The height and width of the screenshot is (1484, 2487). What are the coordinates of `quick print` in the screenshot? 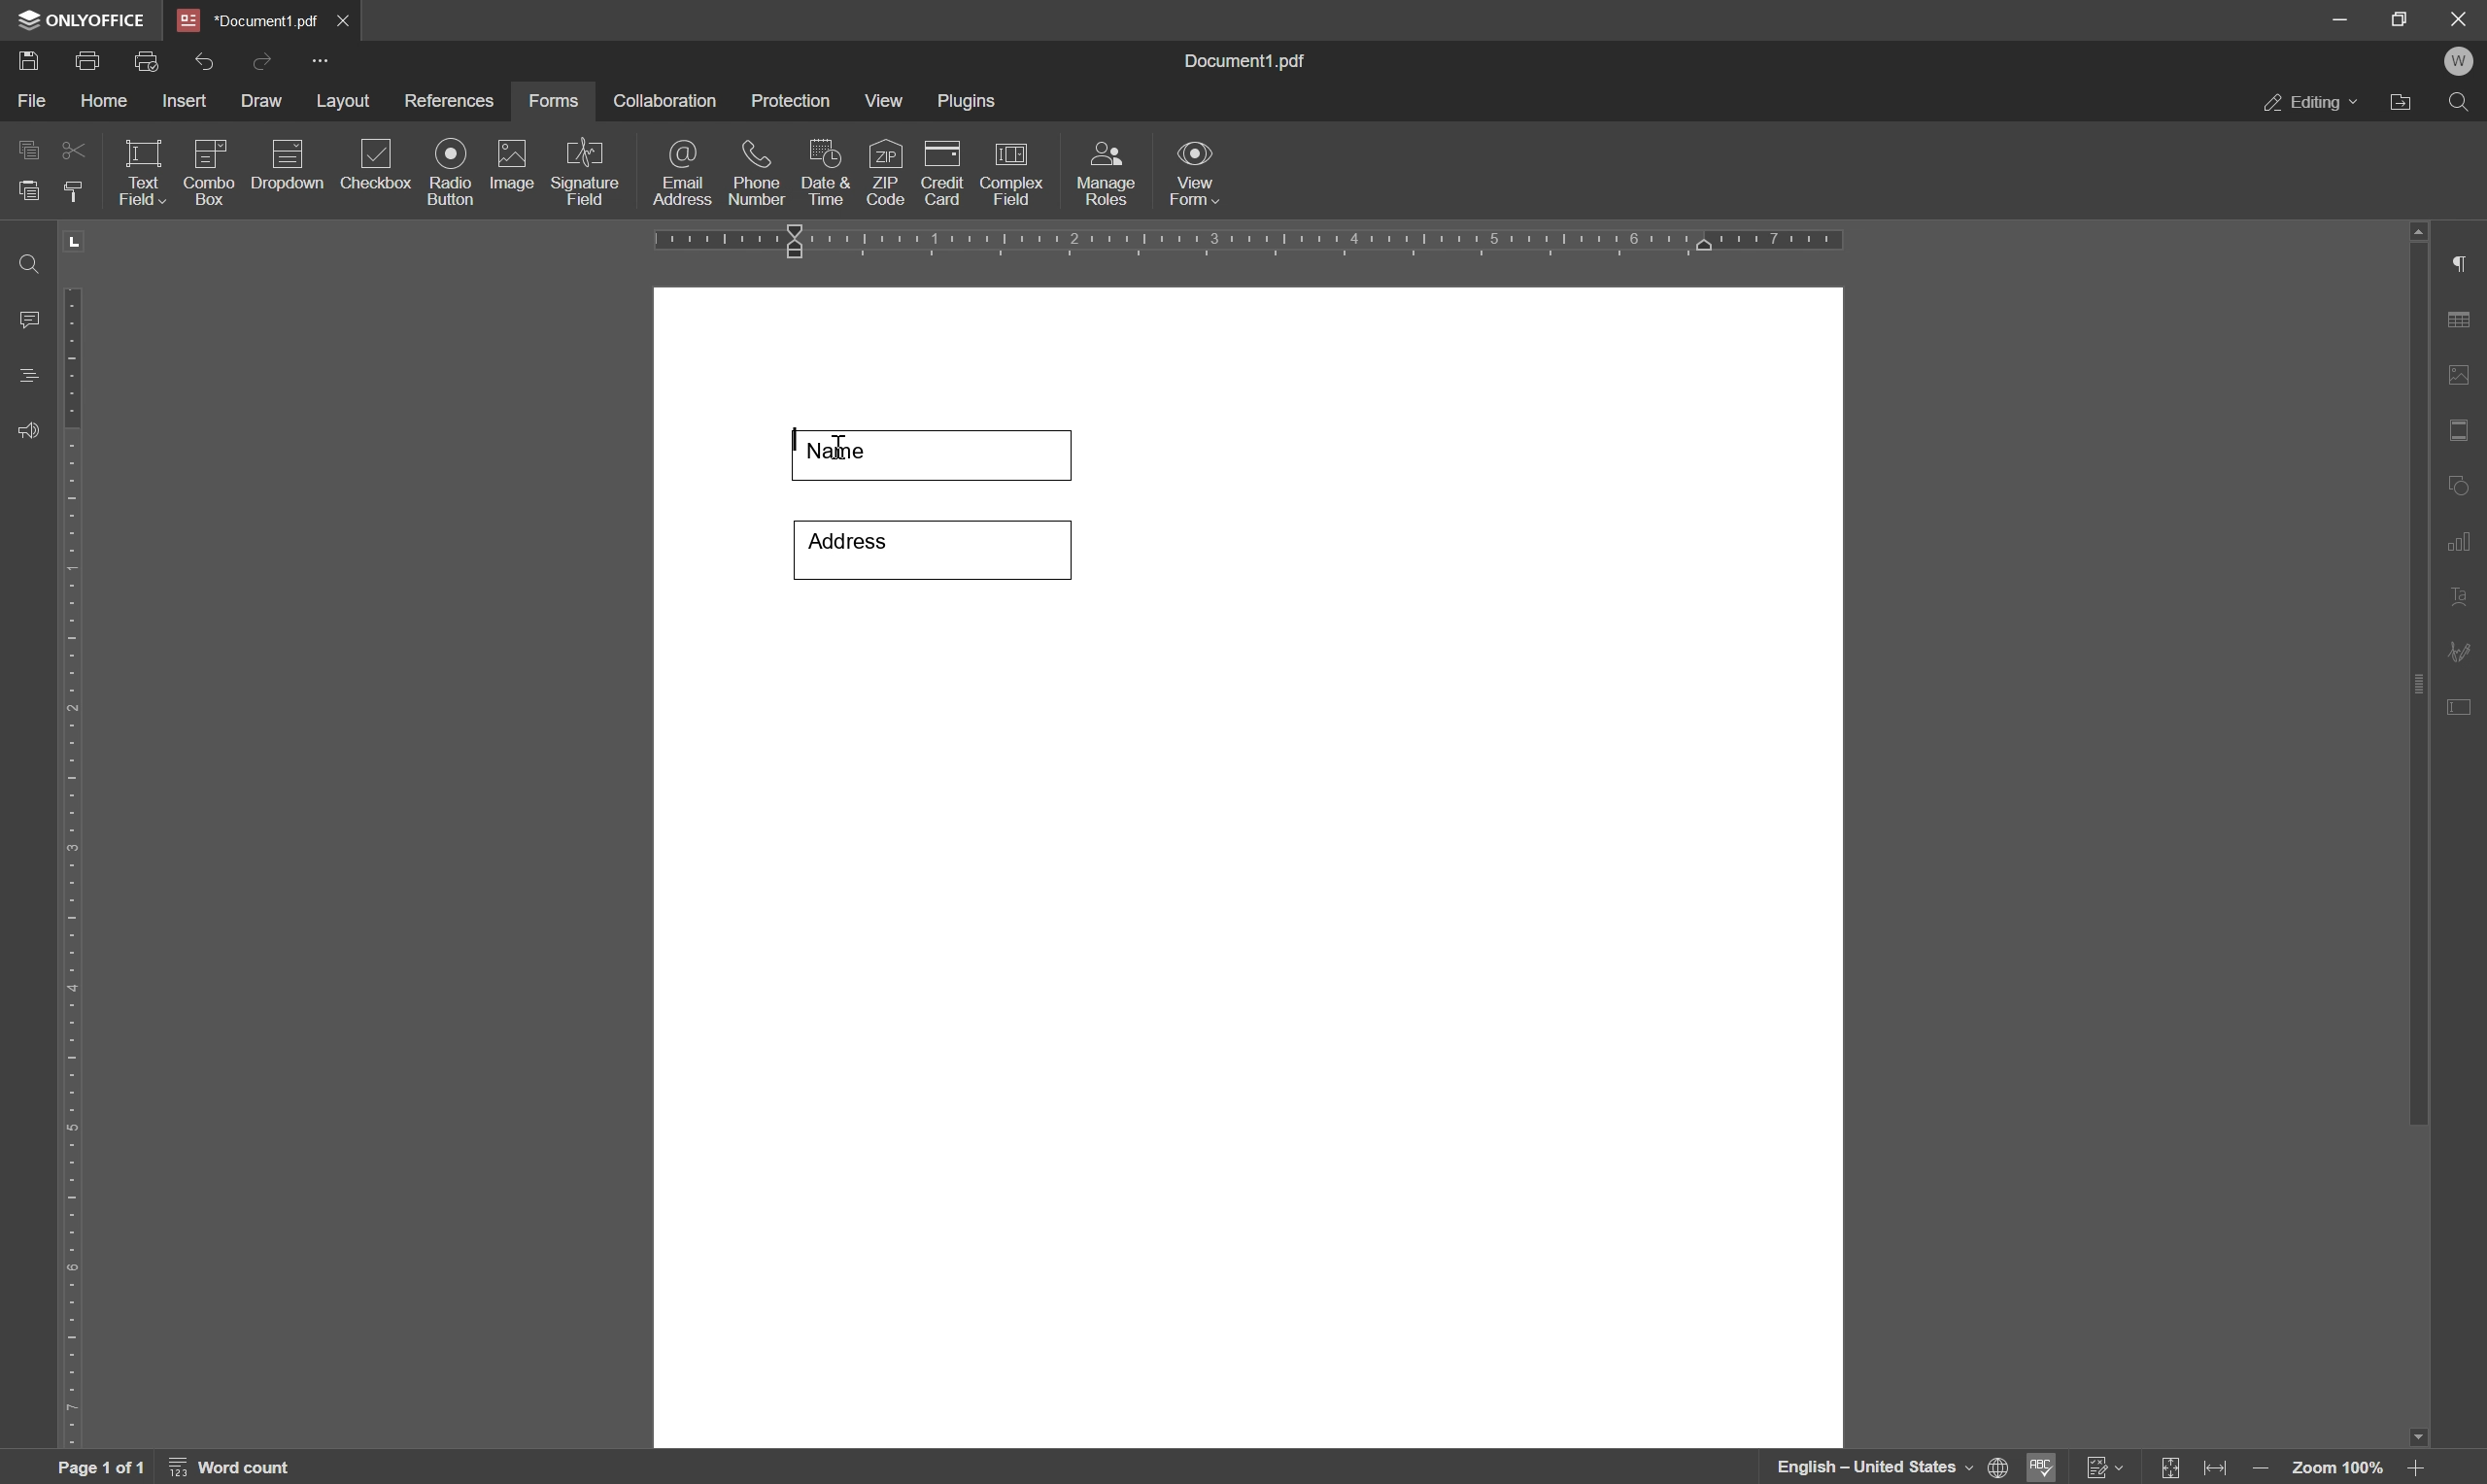 It's located at (142, 59).